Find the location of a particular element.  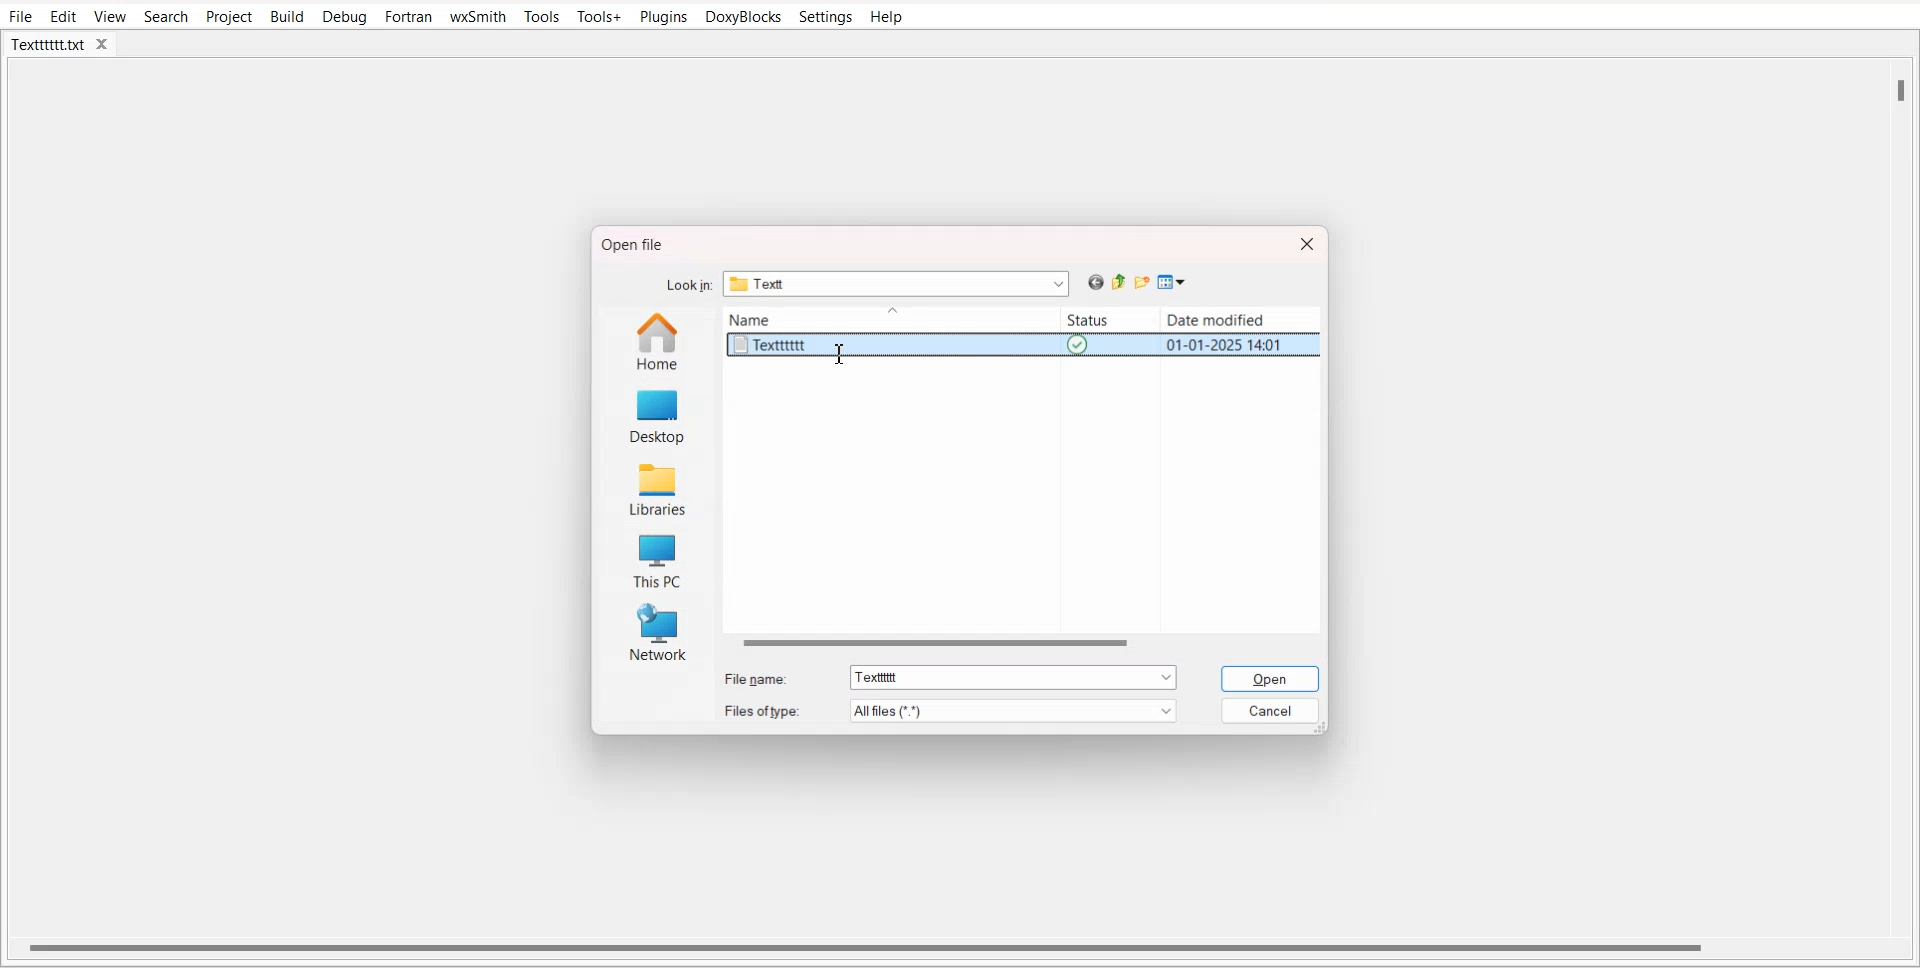

Textttttt text file is located at coordinates (1018, 345).